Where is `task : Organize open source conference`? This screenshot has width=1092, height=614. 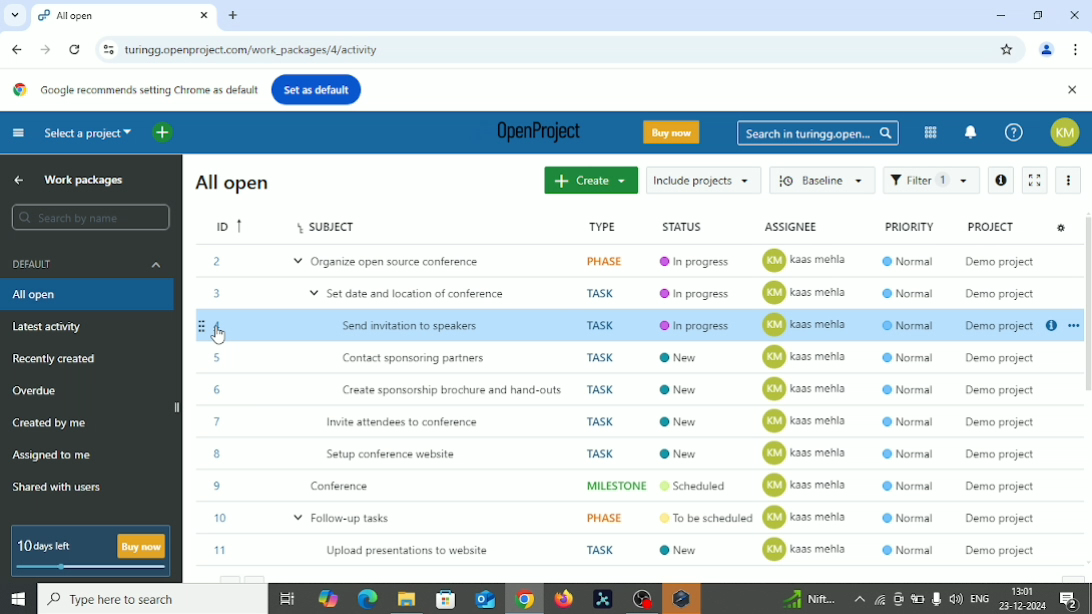
task : Organize open source conference is located at coordinates (623, 260).